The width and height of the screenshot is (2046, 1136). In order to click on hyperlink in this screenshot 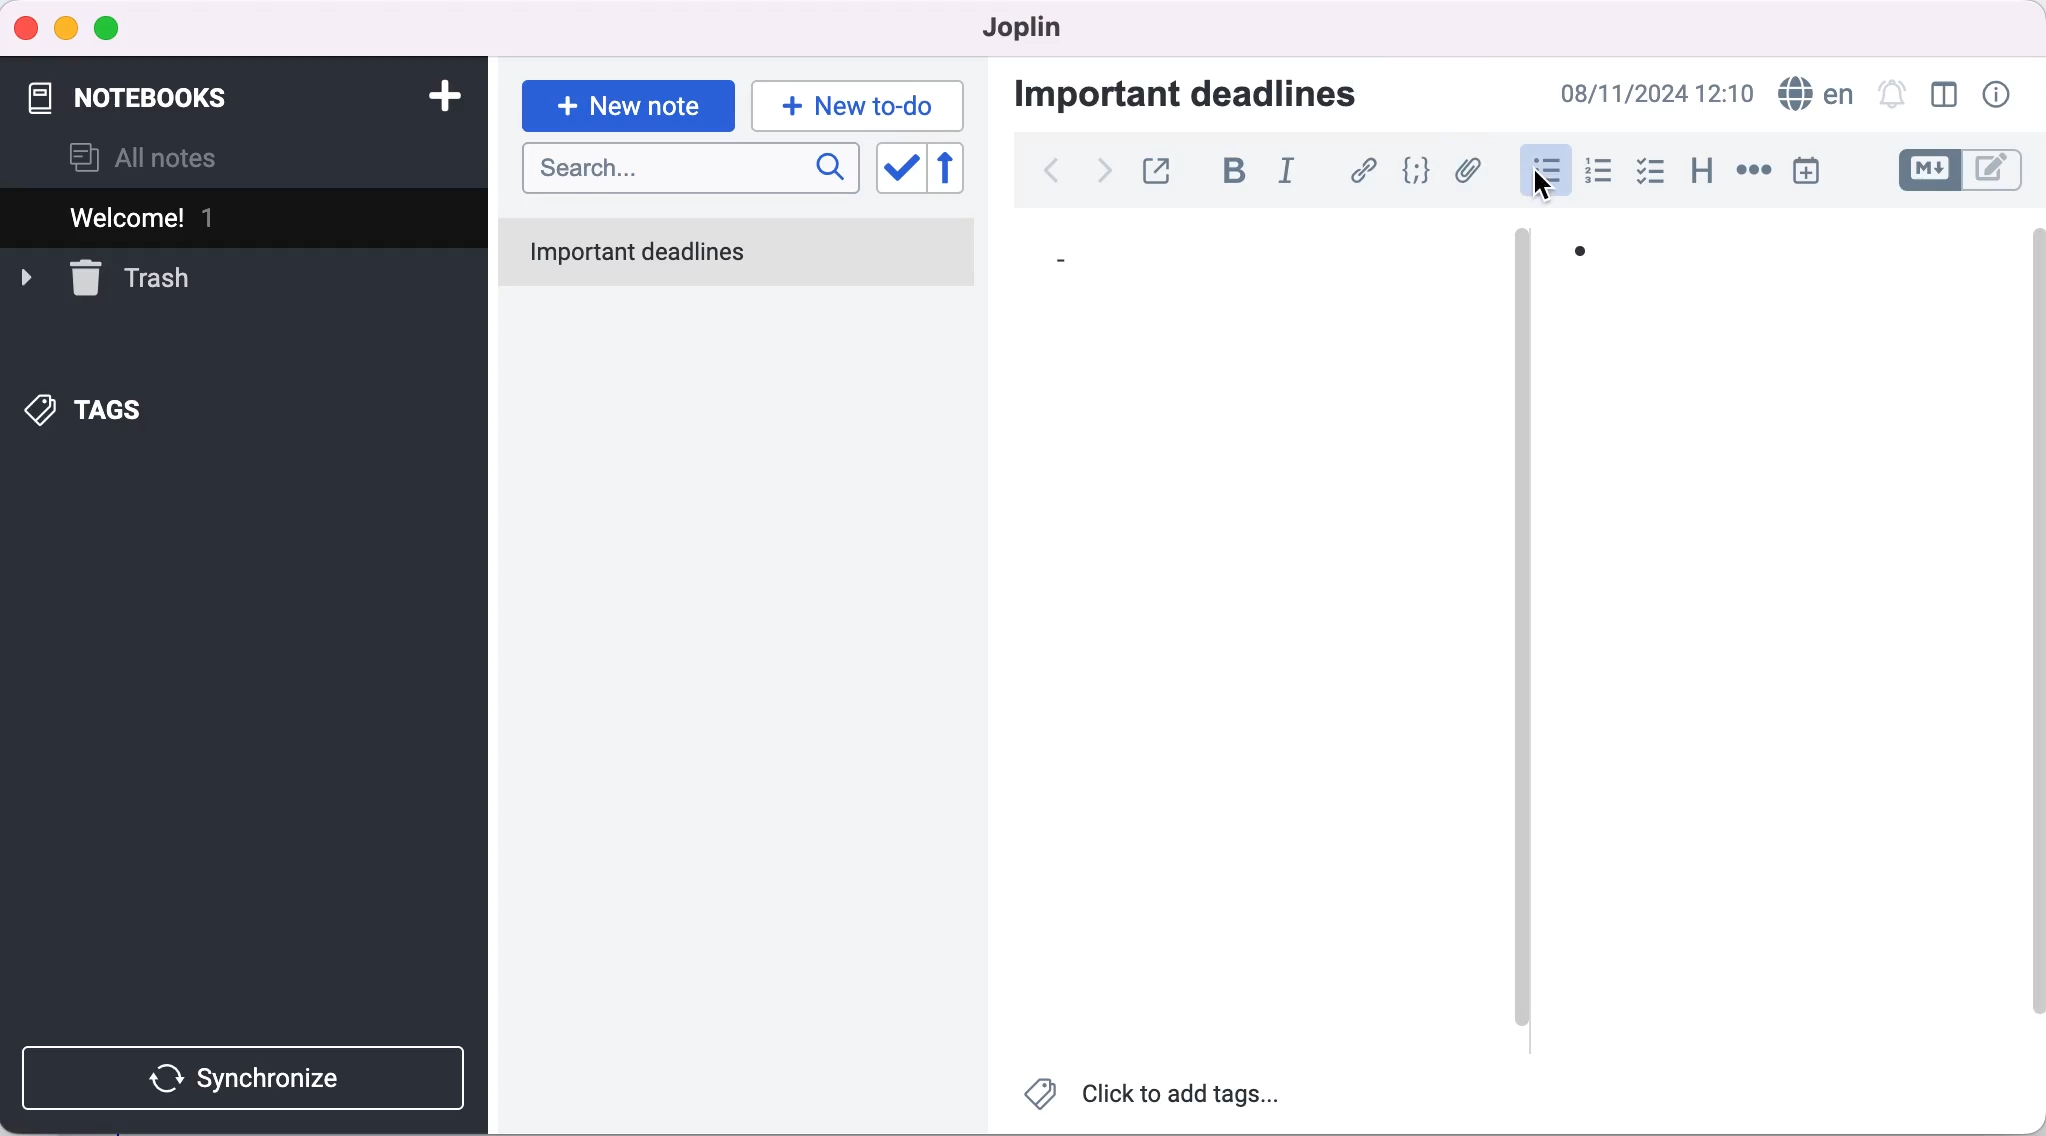, I will do `click(1357, 173)`.